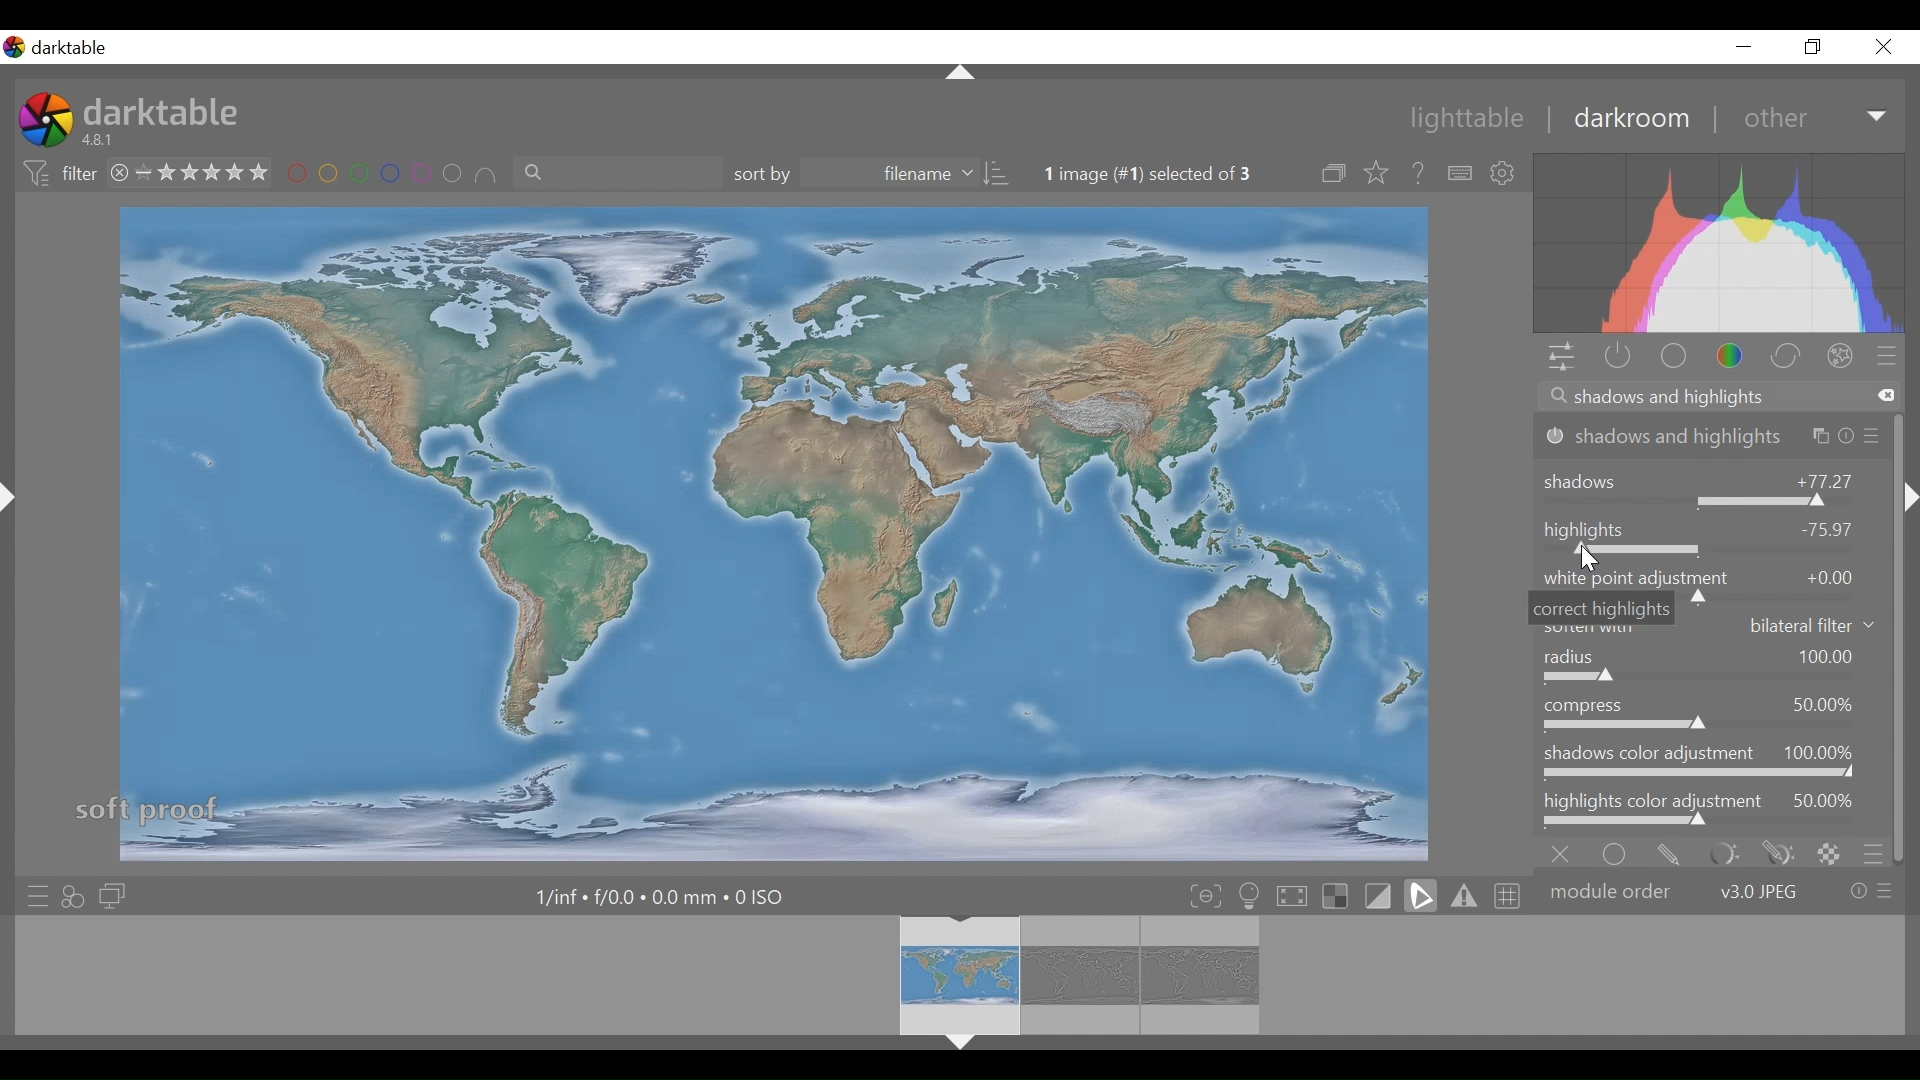  Describe the element at coordinates (1874, 852) in the screenshot. I see `blending options` at that location.